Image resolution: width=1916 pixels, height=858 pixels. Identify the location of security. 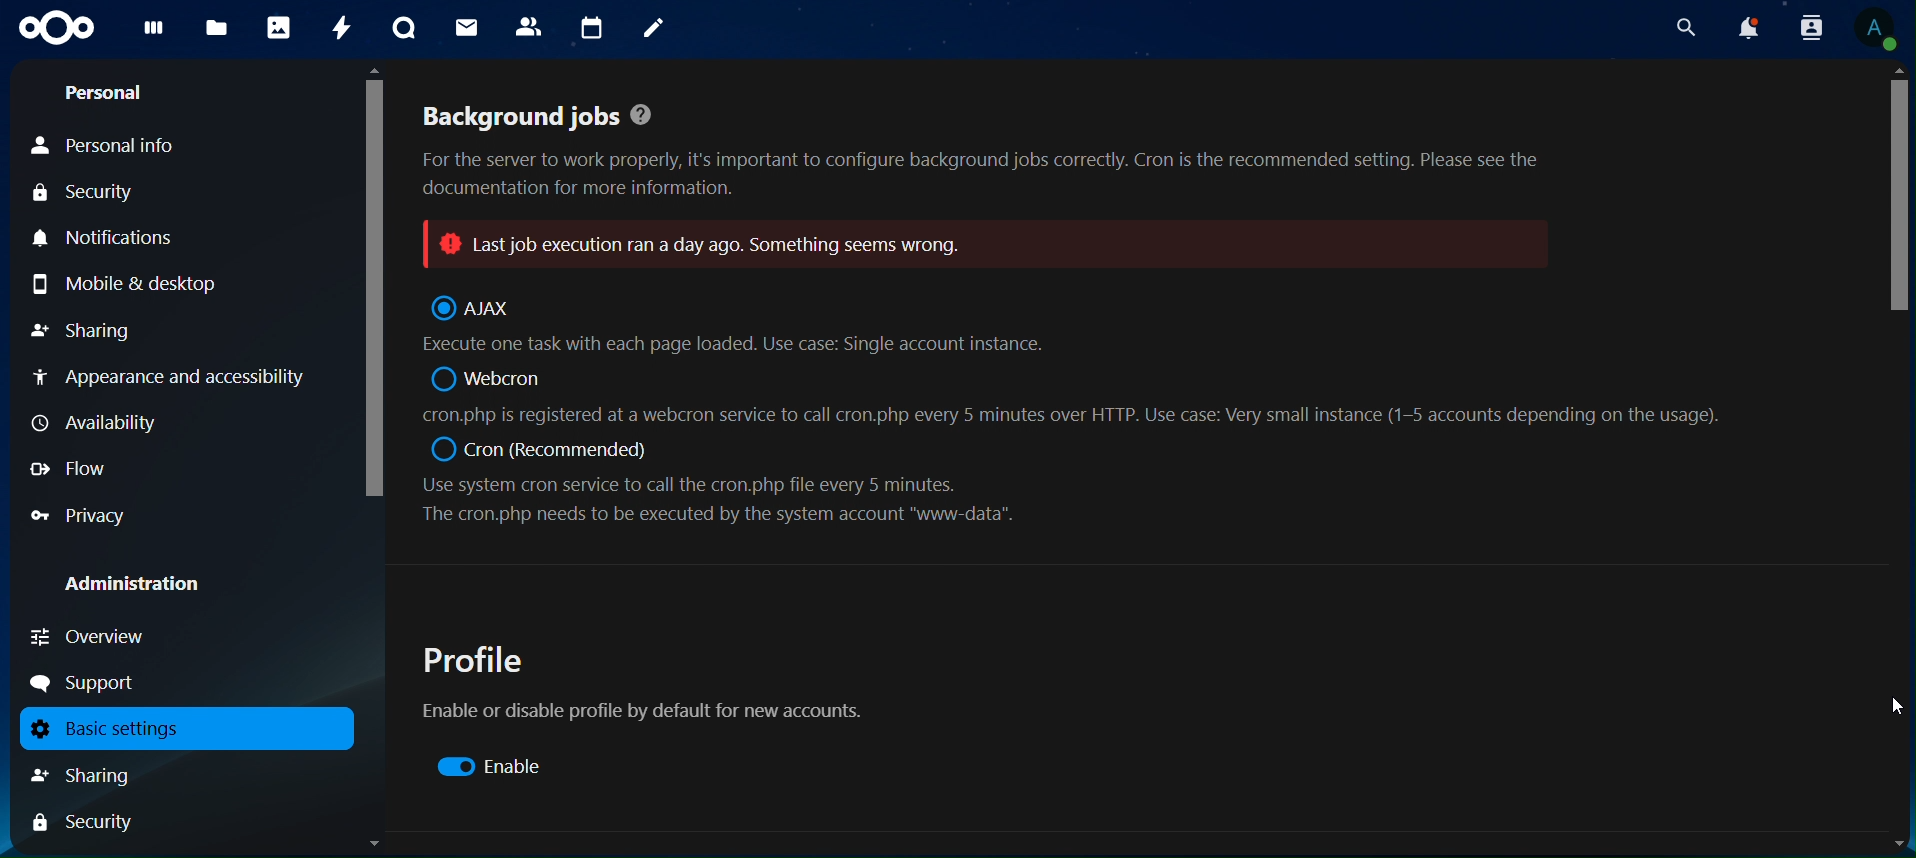
(95, 195).